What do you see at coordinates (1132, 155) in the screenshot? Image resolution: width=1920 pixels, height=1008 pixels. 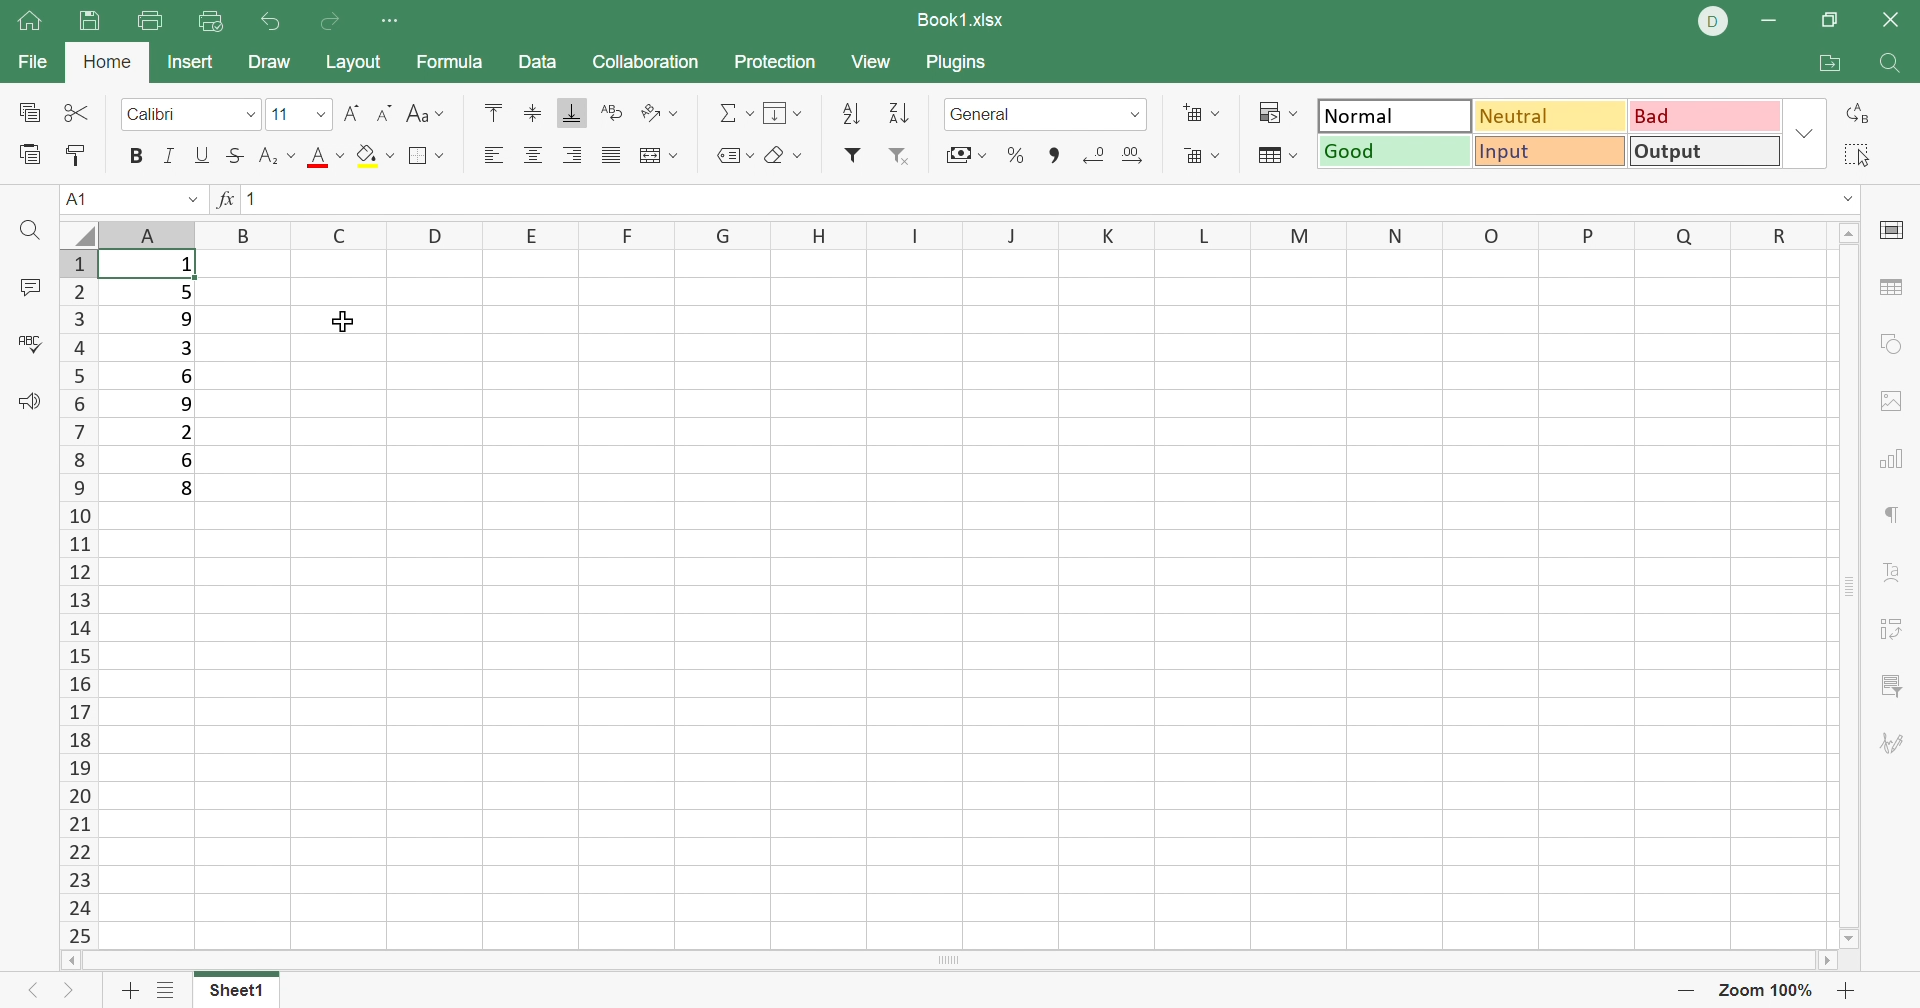 I see `Increase decimal` at bounding box center [1132, 155].